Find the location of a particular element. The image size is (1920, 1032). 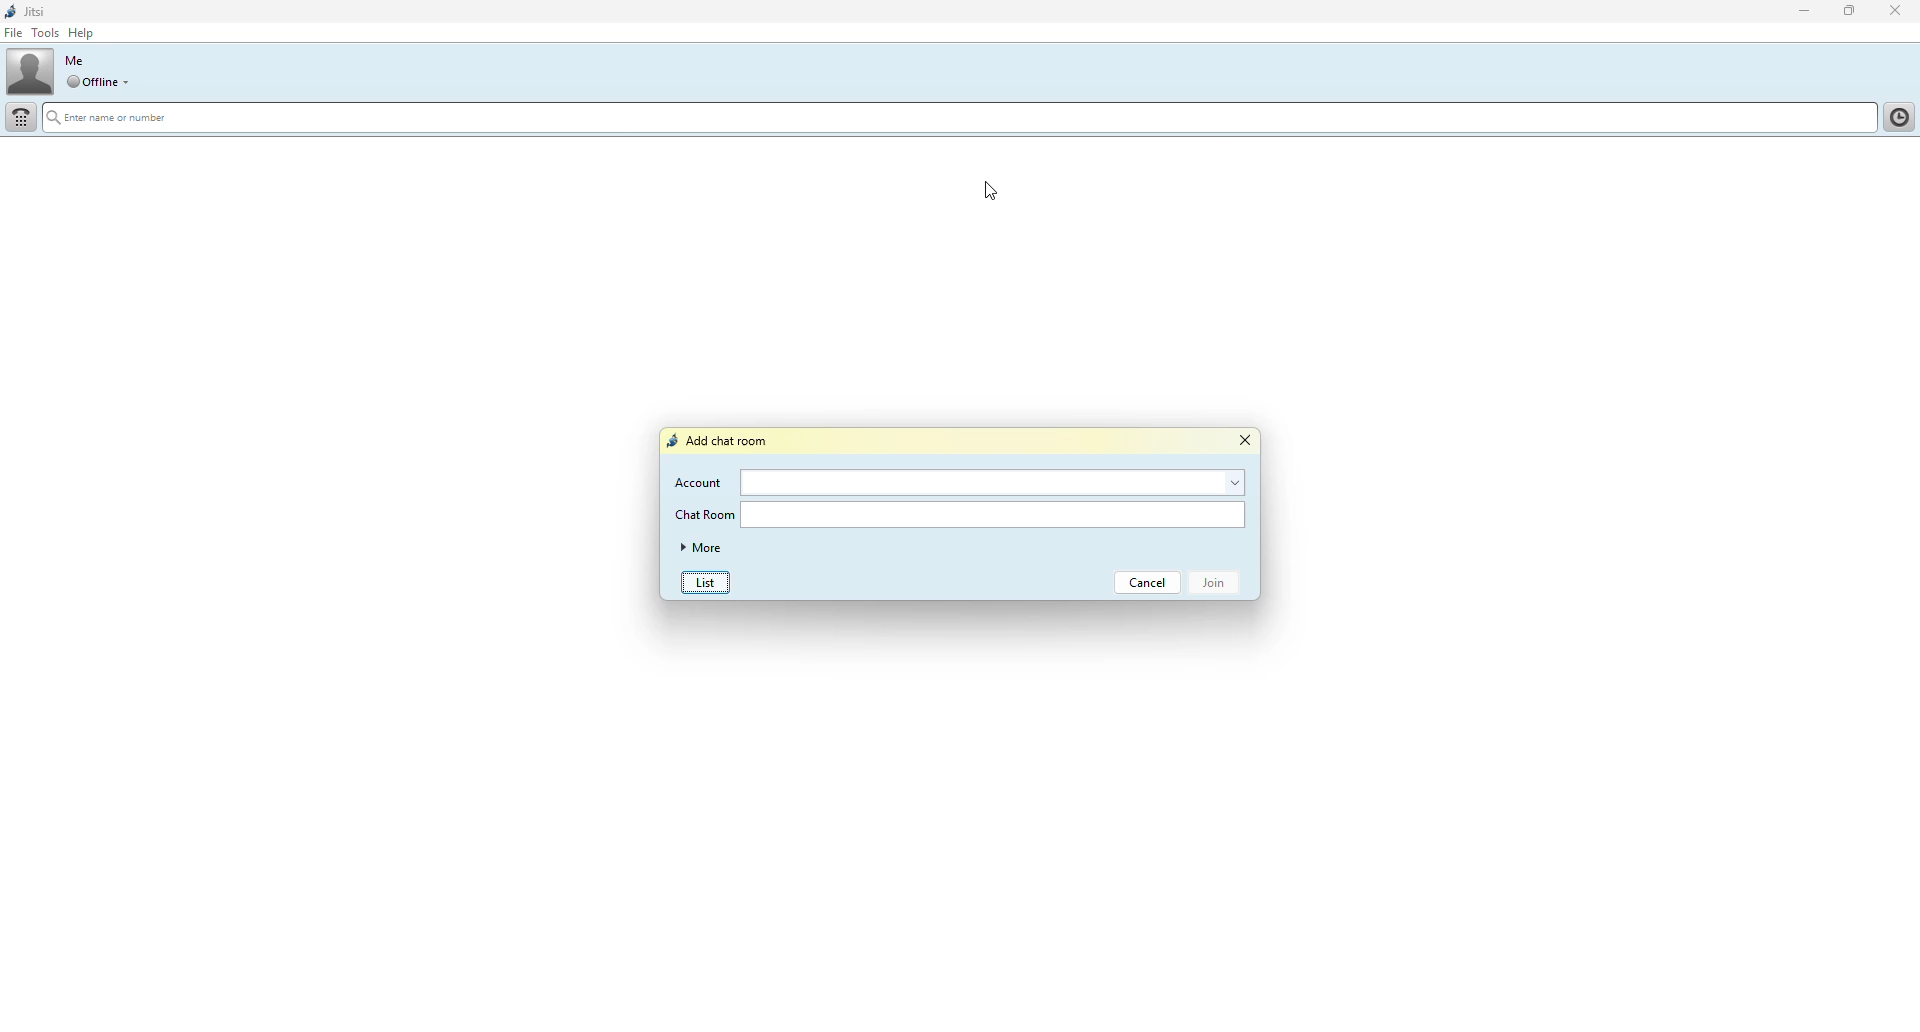

cursor is located at coordinates (986, 192).